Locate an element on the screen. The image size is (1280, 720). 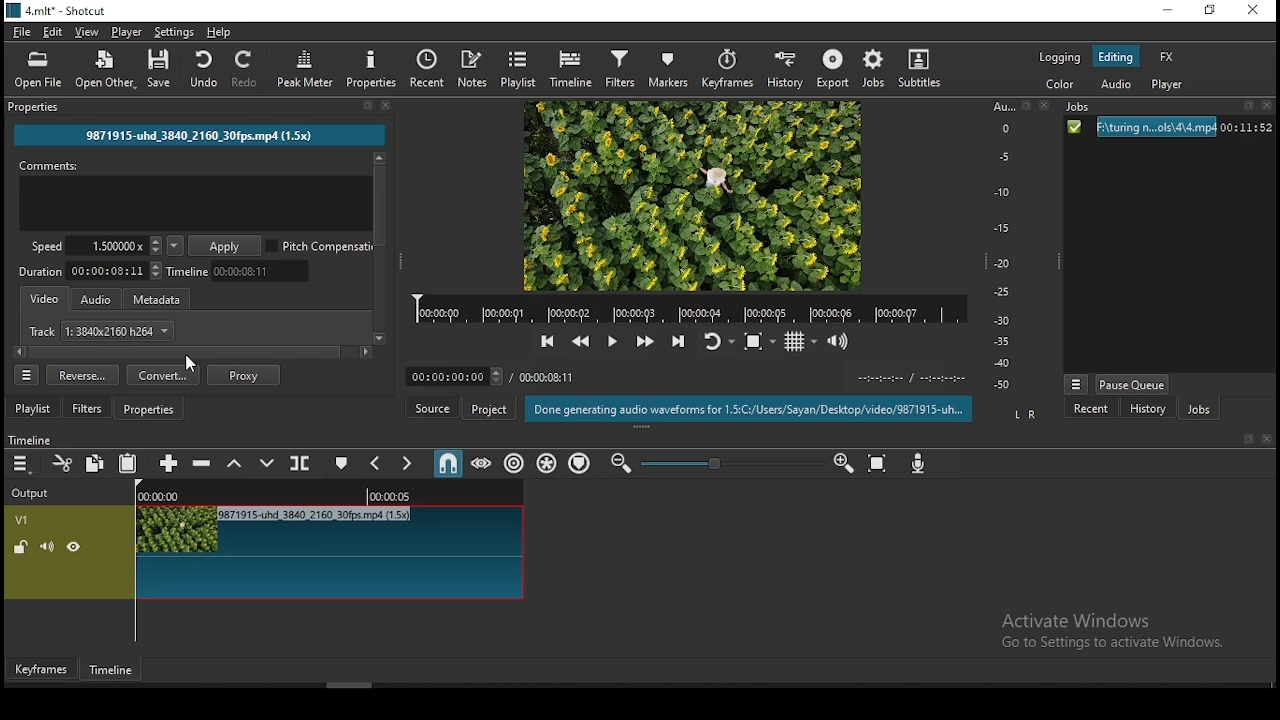
timeline settings is located at coordinates (23, 463).